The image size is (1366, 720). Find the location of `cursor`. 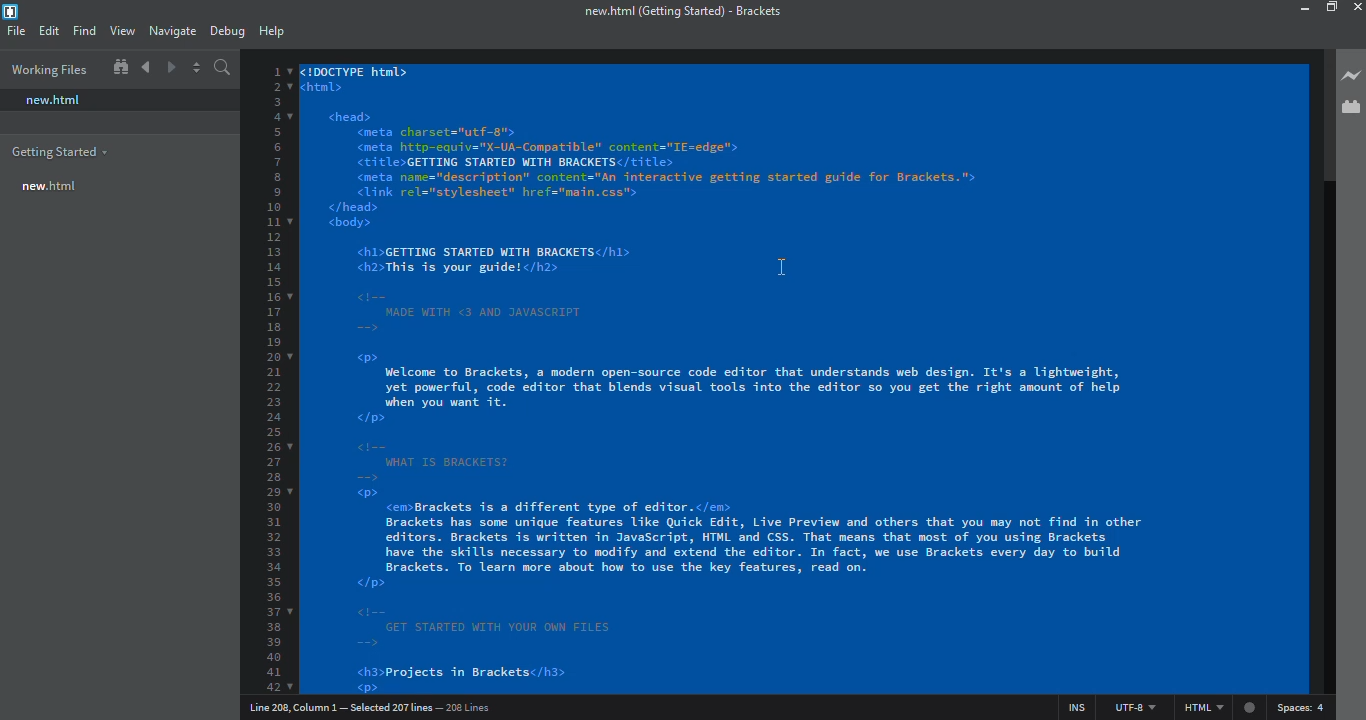

cursor is located at coordinates (783, 269).